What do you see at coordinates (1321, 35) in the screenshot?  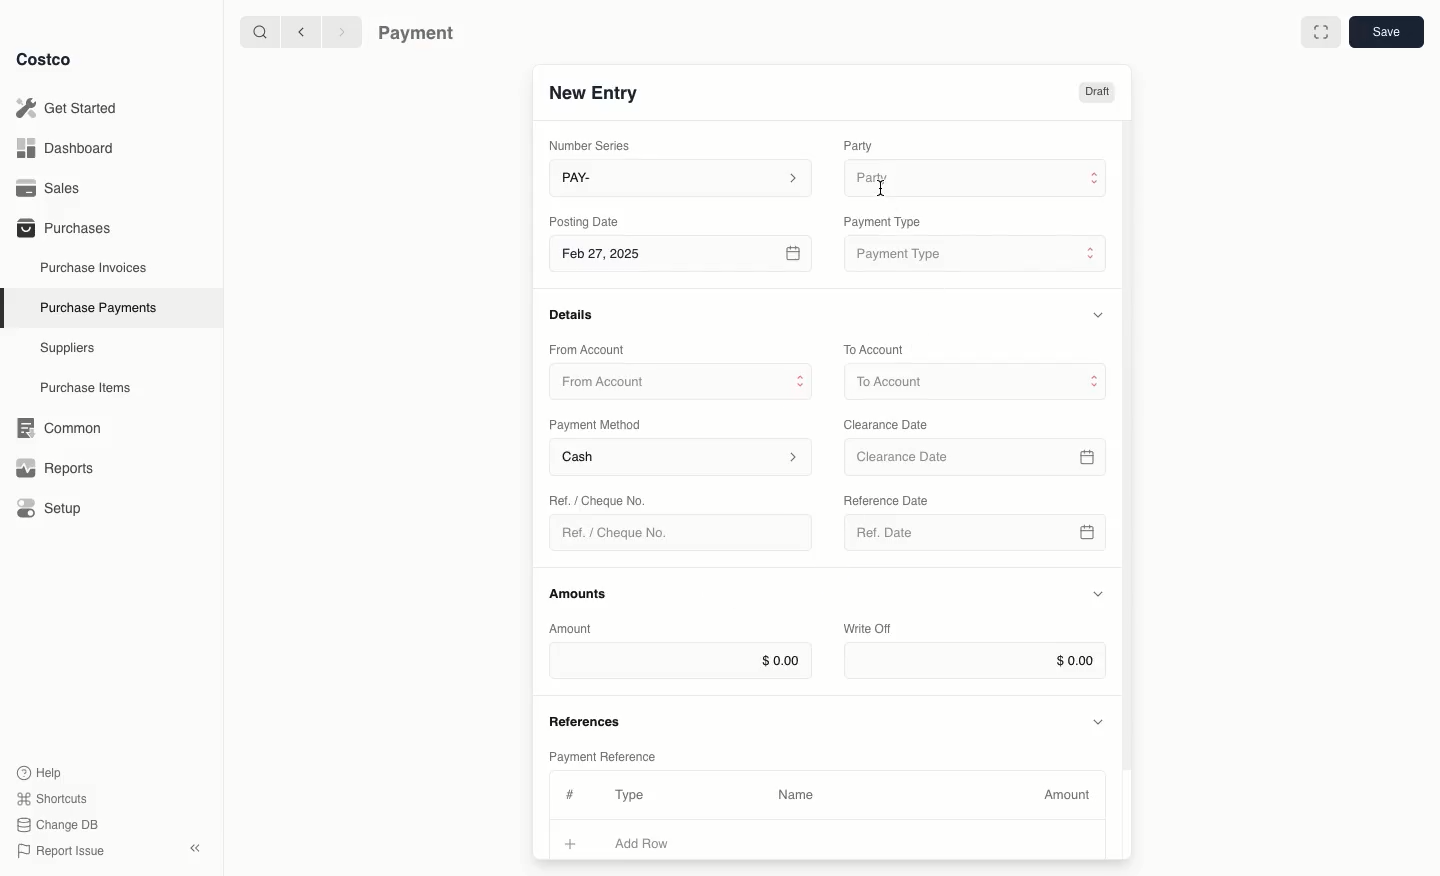 I see `Full width toggle` at bounding box center [1321, 35].